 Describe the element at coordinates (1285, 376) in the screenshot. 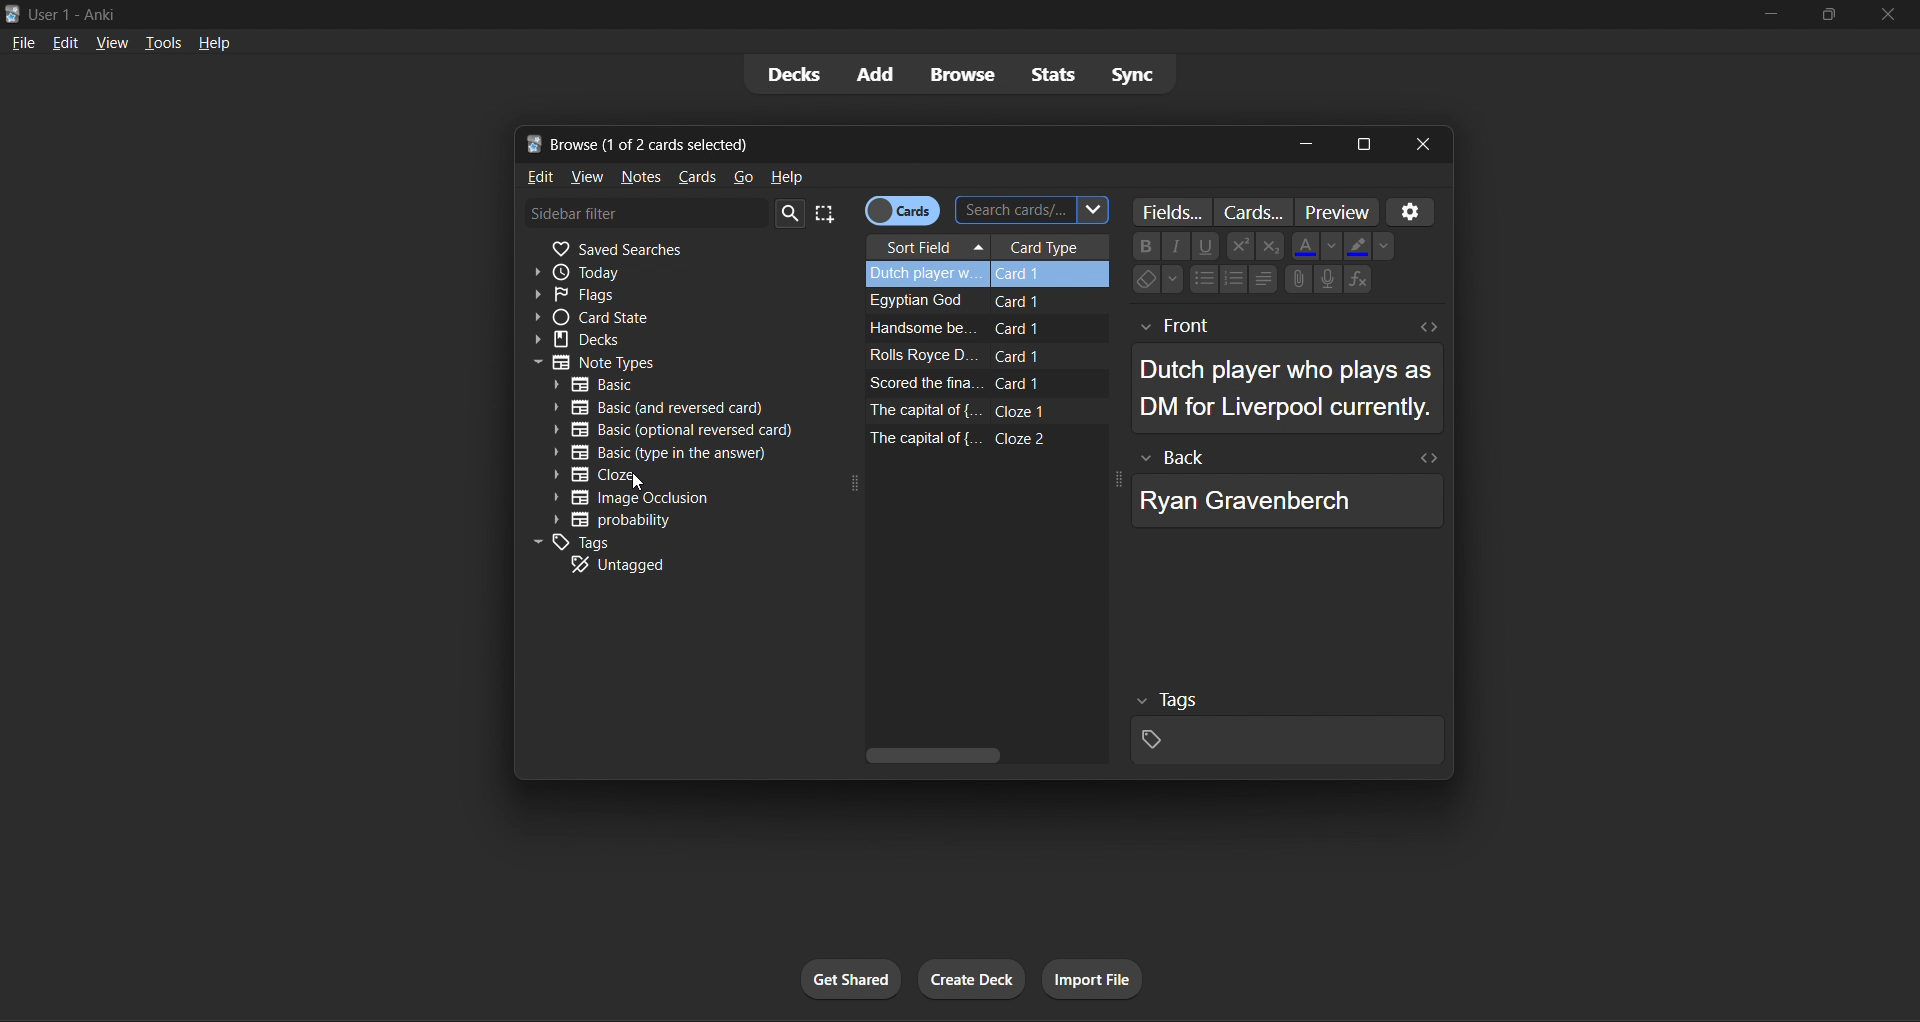

I see `selected card front` at that location.